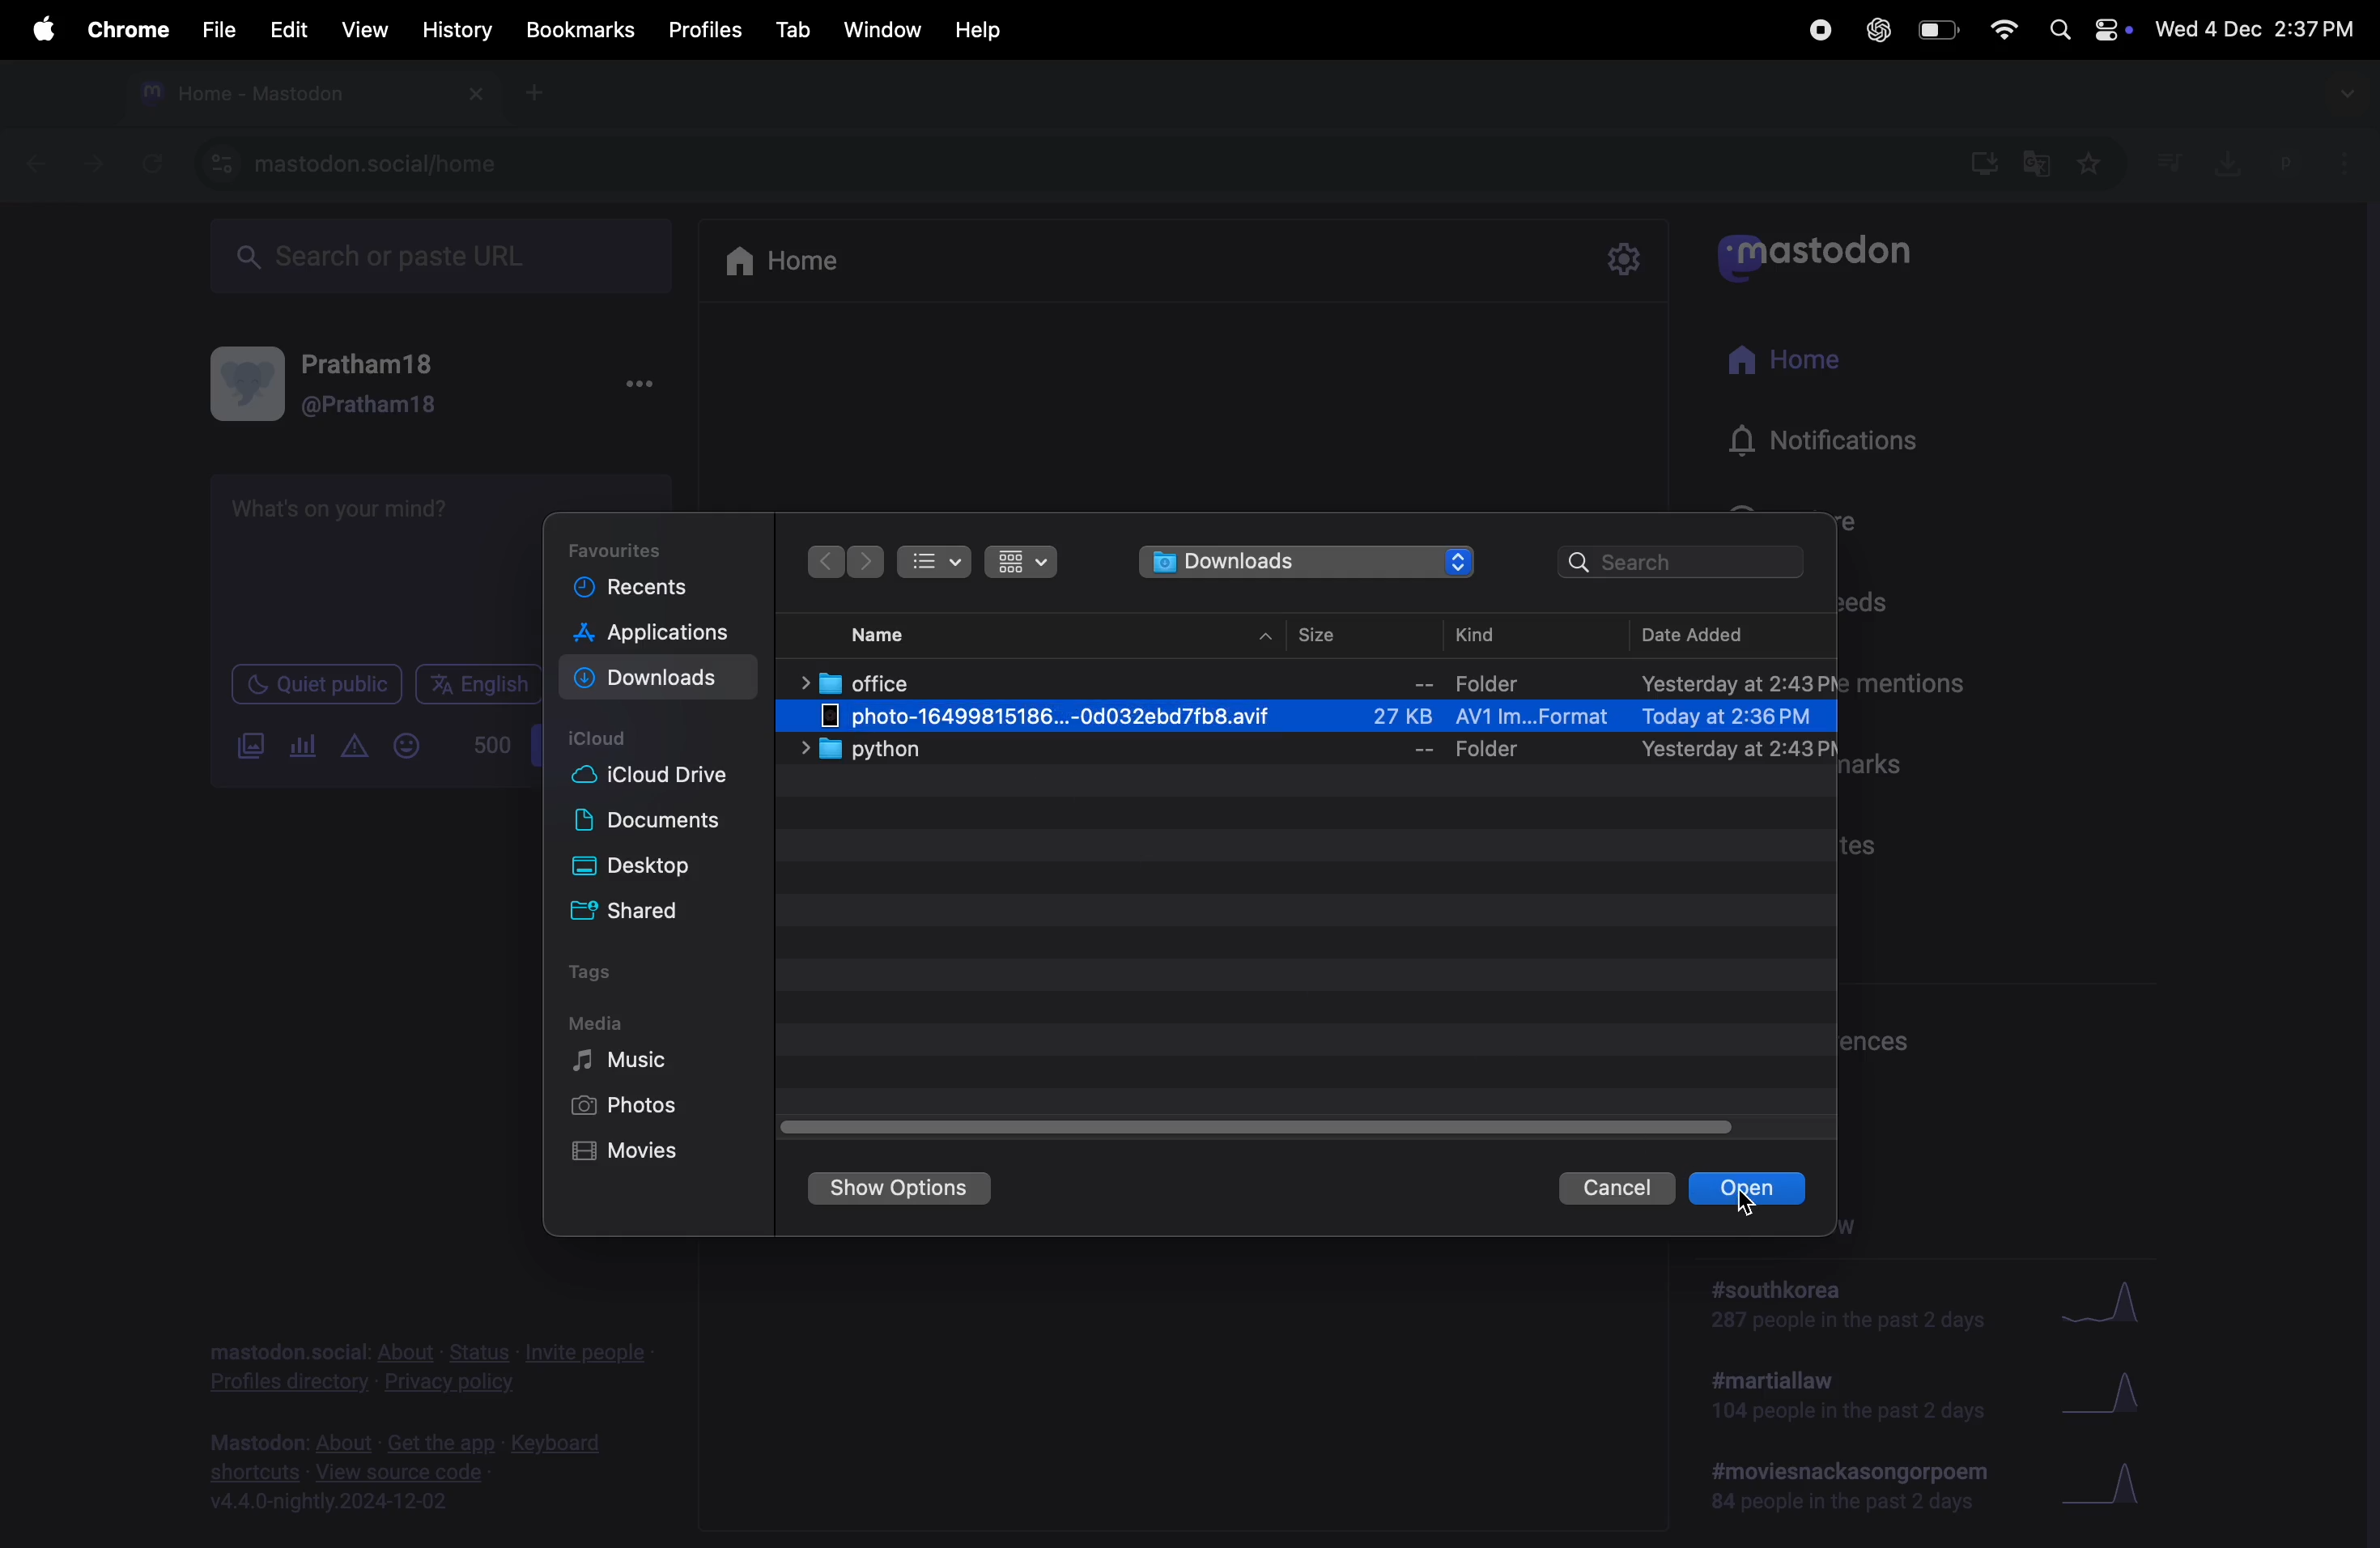 Image resolution: width=2380 pixels, height=1548 pixels. What do you see at coordinates (648, 868) in the screenshot?
I see `desktop` at bounding box center [648, 868].